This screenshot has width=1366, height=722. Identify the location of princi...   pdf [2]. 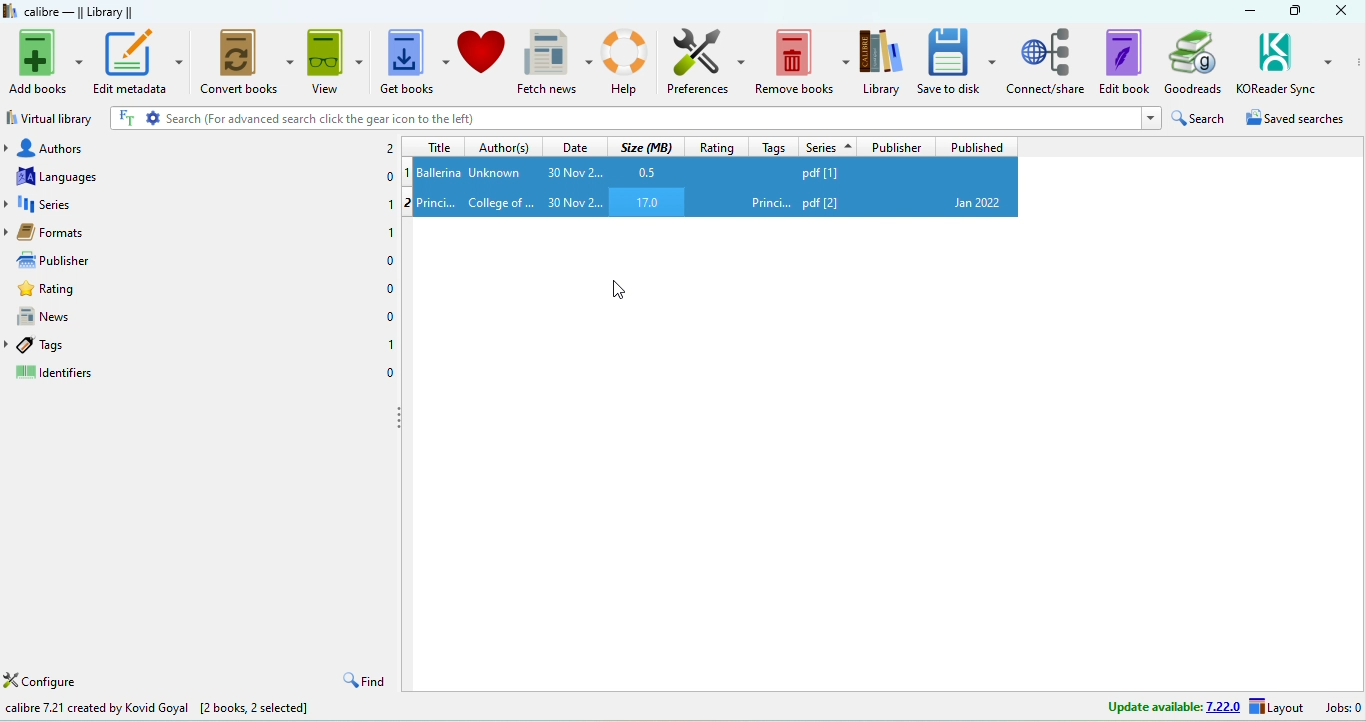
(818, 202).